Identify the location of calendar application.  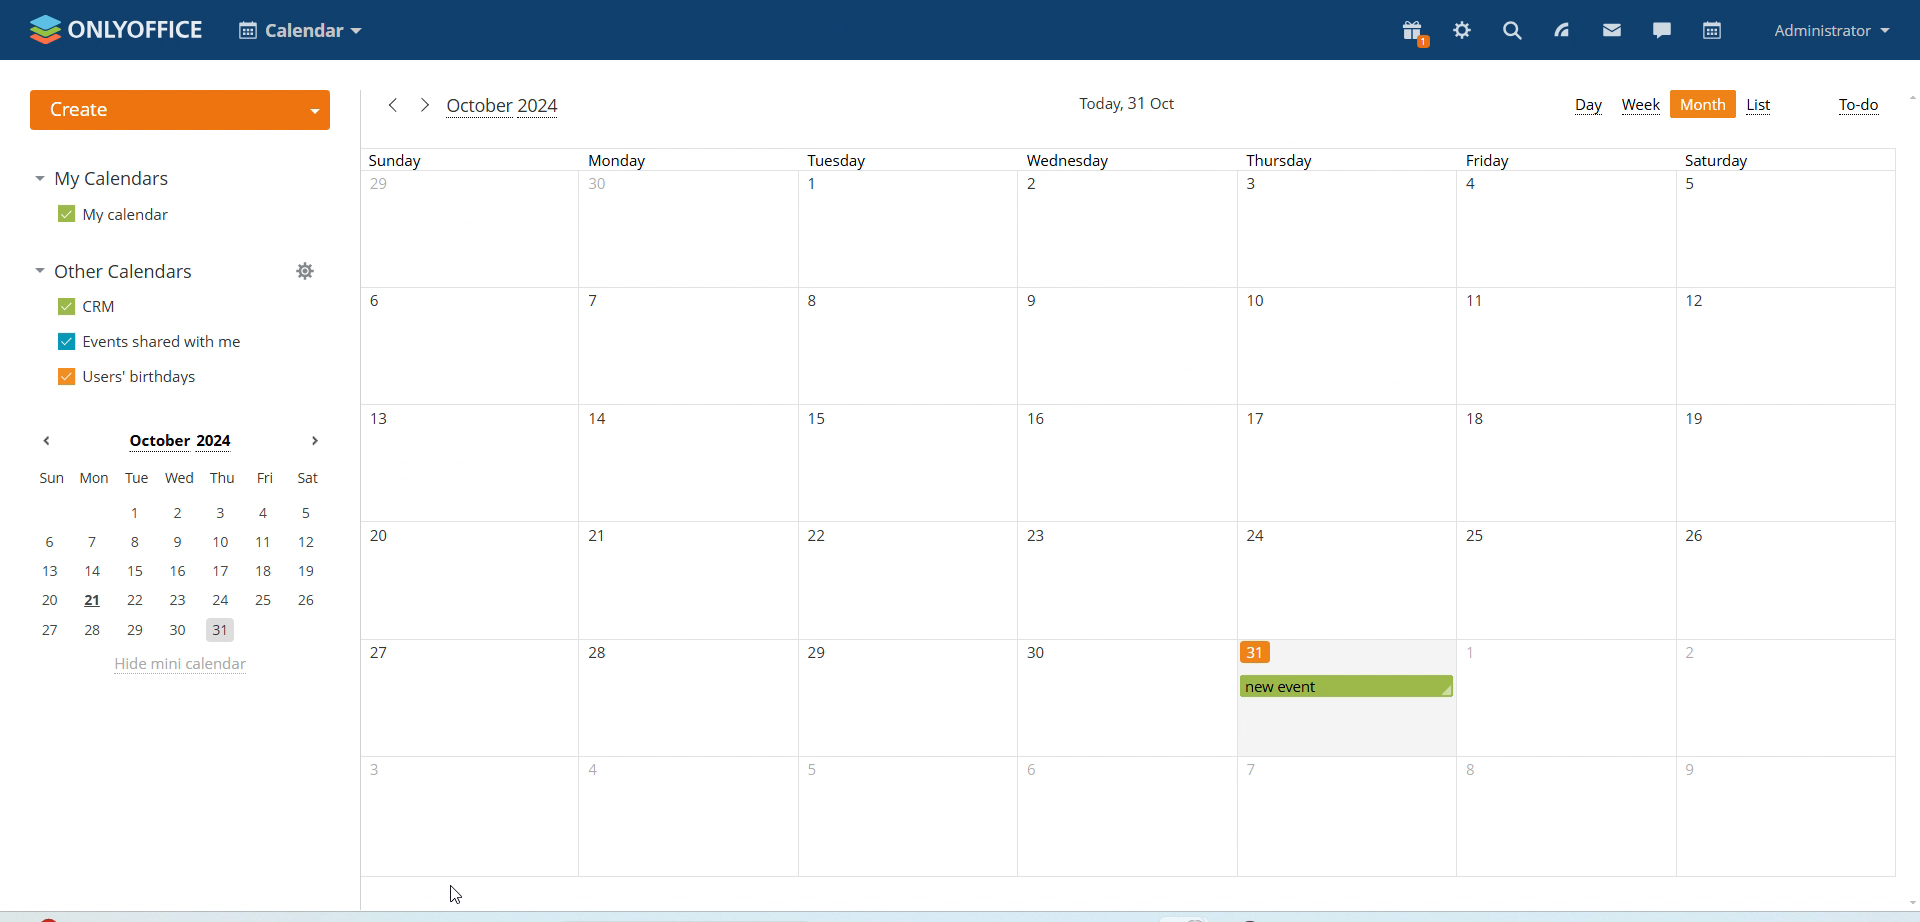
(298, 29).